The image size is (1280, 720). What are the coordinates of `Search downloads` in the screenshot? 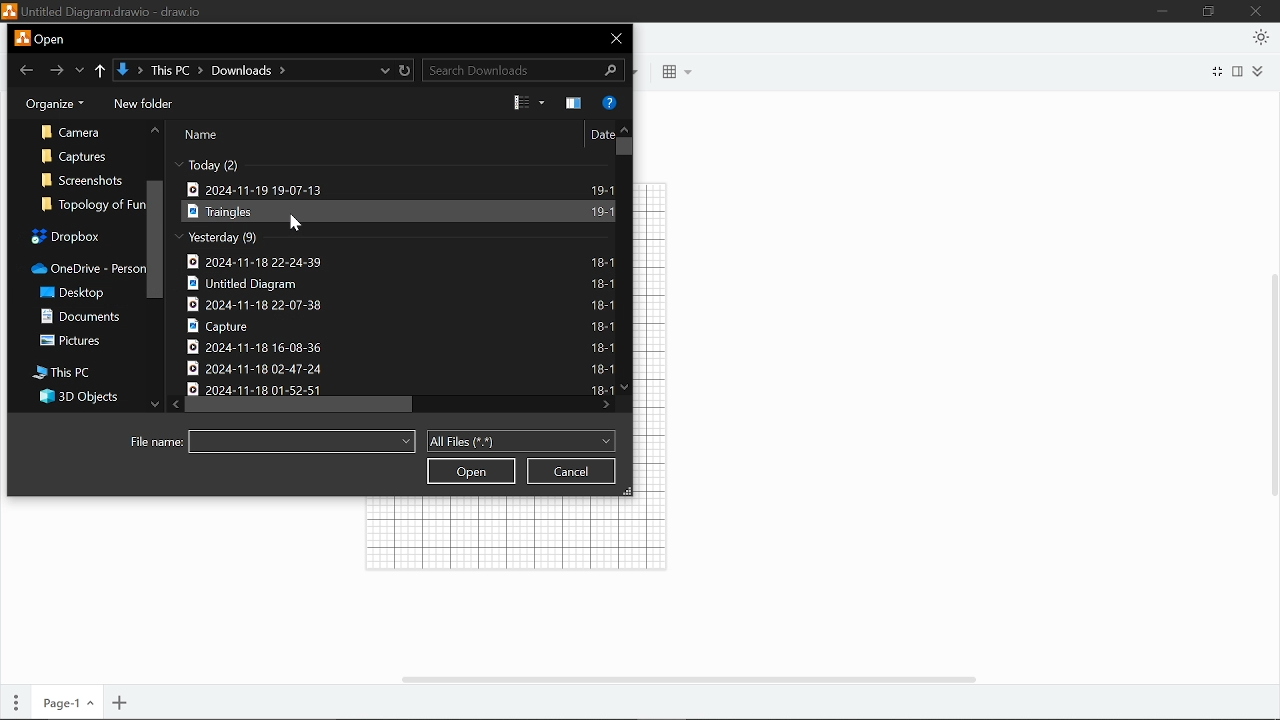 It's located at (525, 71).